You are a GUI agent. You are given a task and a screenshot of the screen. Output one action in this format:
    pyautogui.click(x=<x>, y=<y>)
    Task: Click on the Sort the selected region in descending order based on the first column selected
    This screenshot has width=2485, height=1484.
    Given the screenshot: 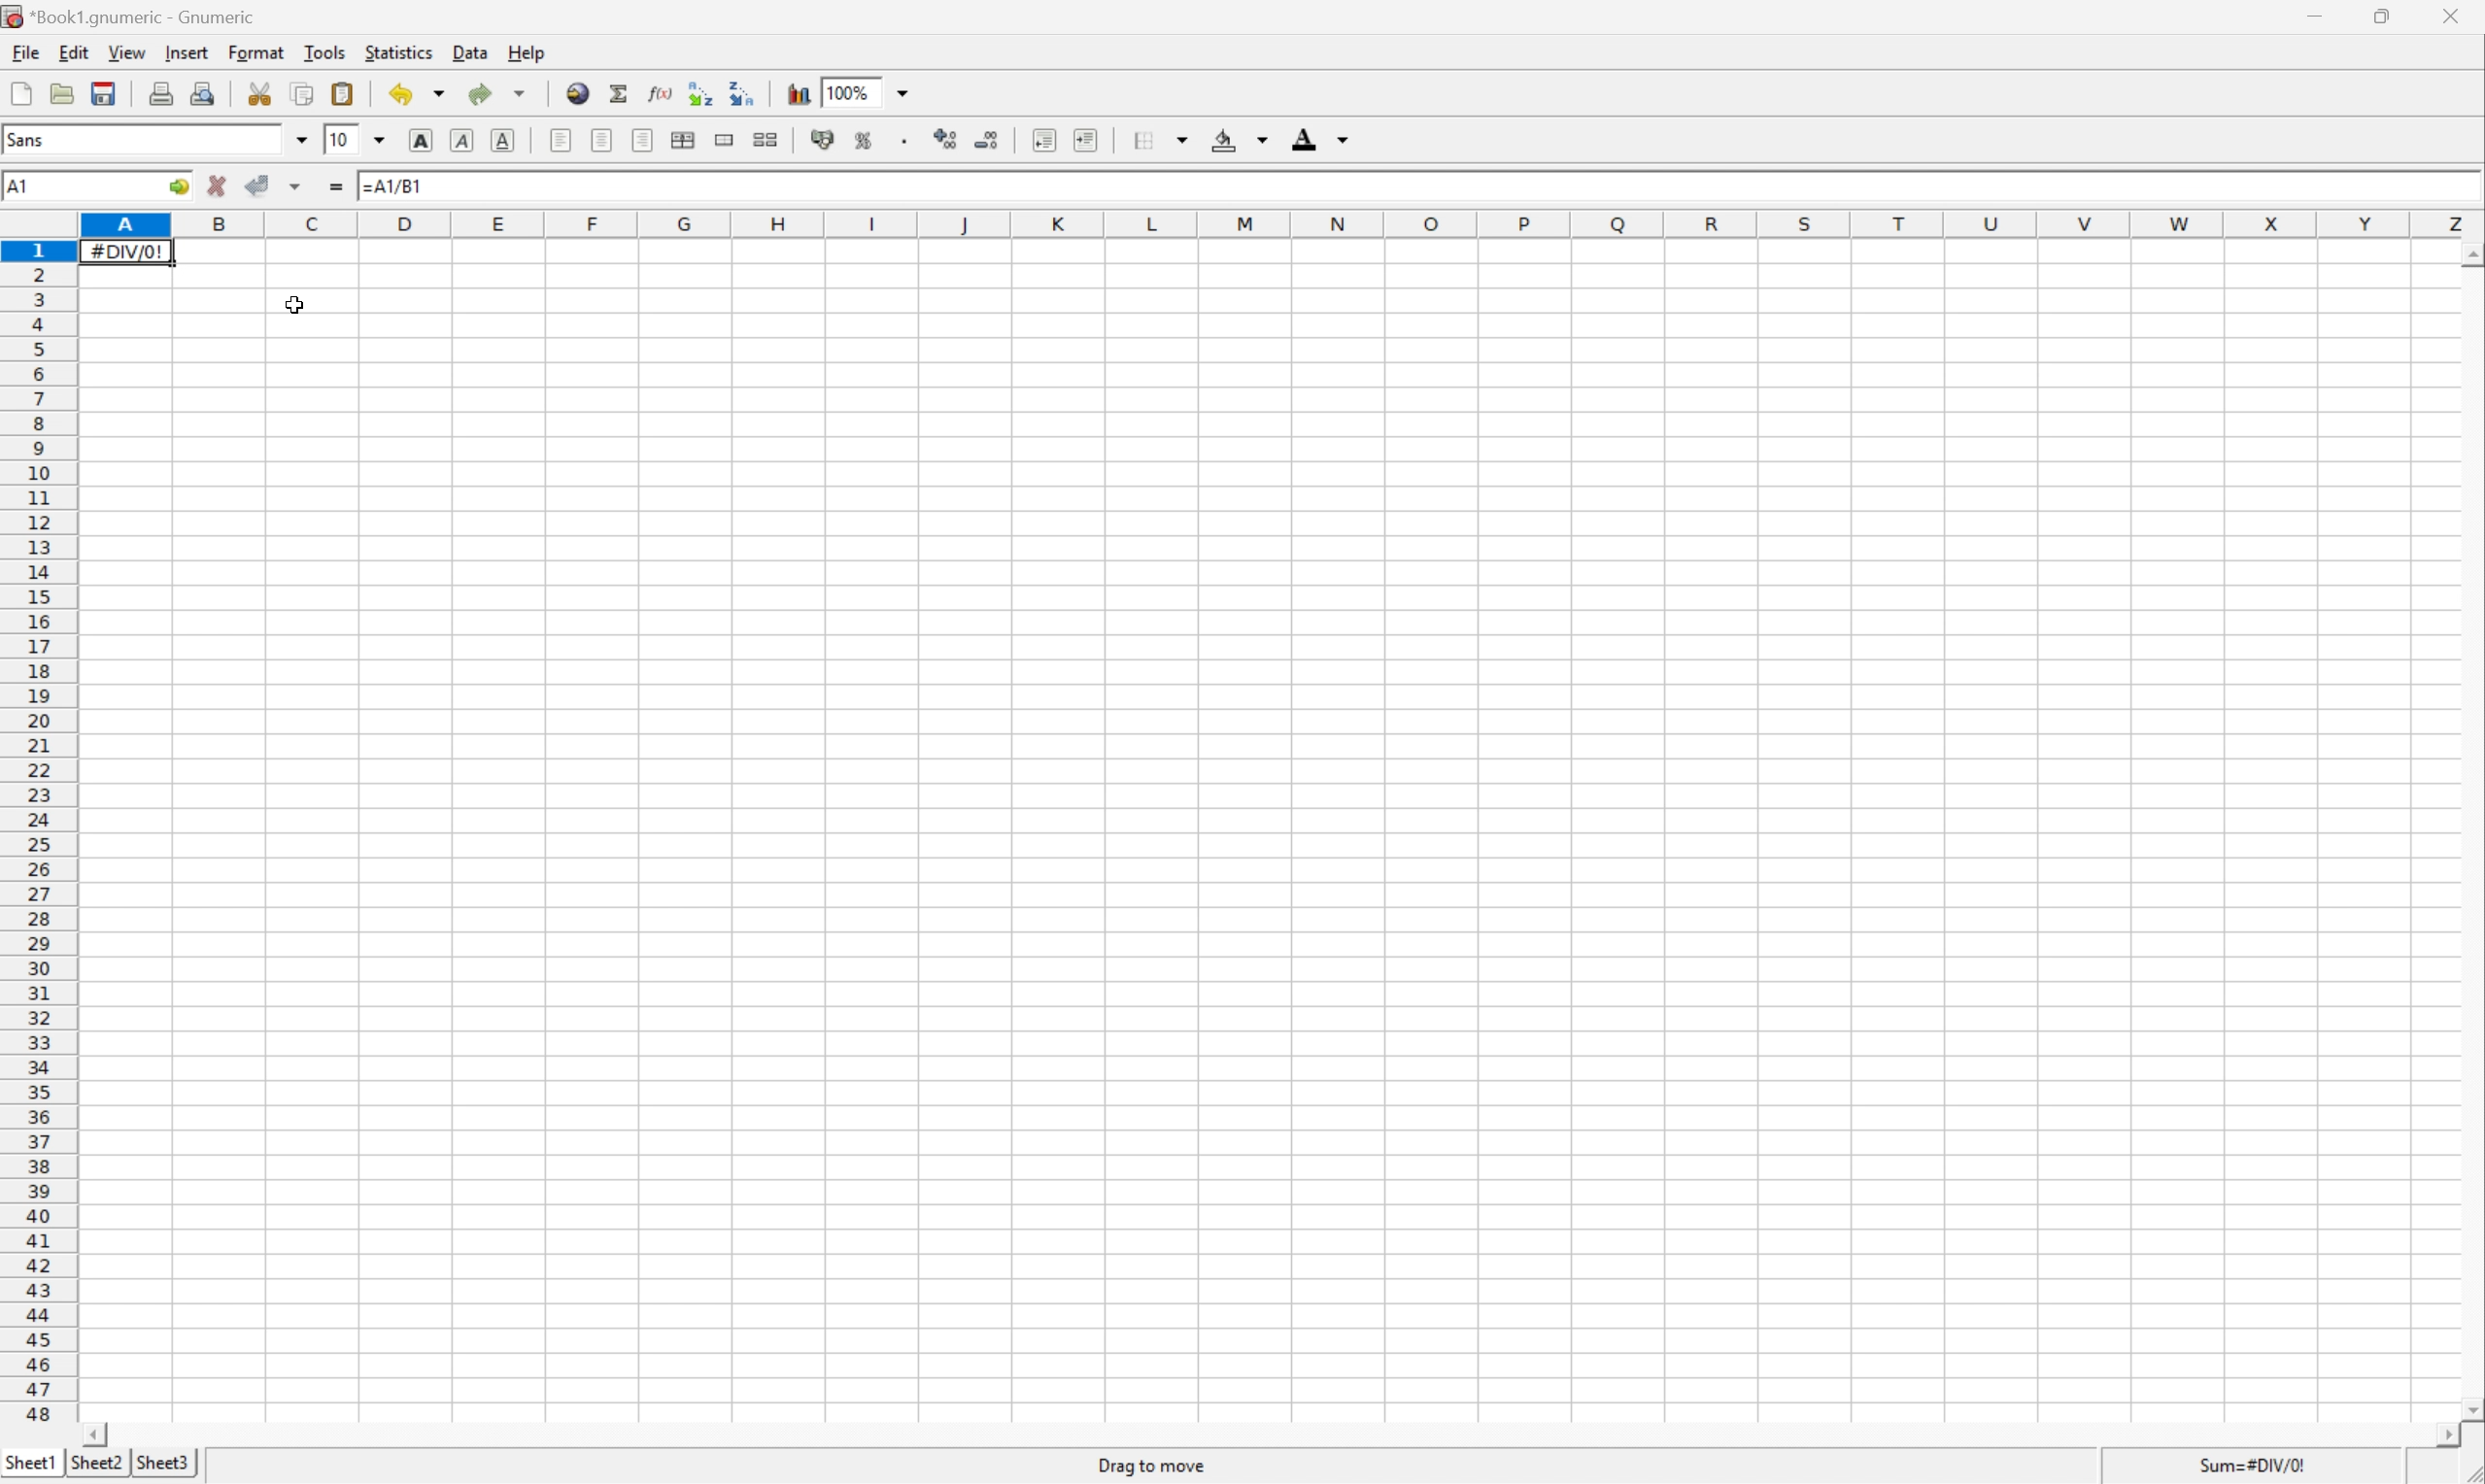 What is the action you would take?
    pyautogui.click(x=744, y=94)
    